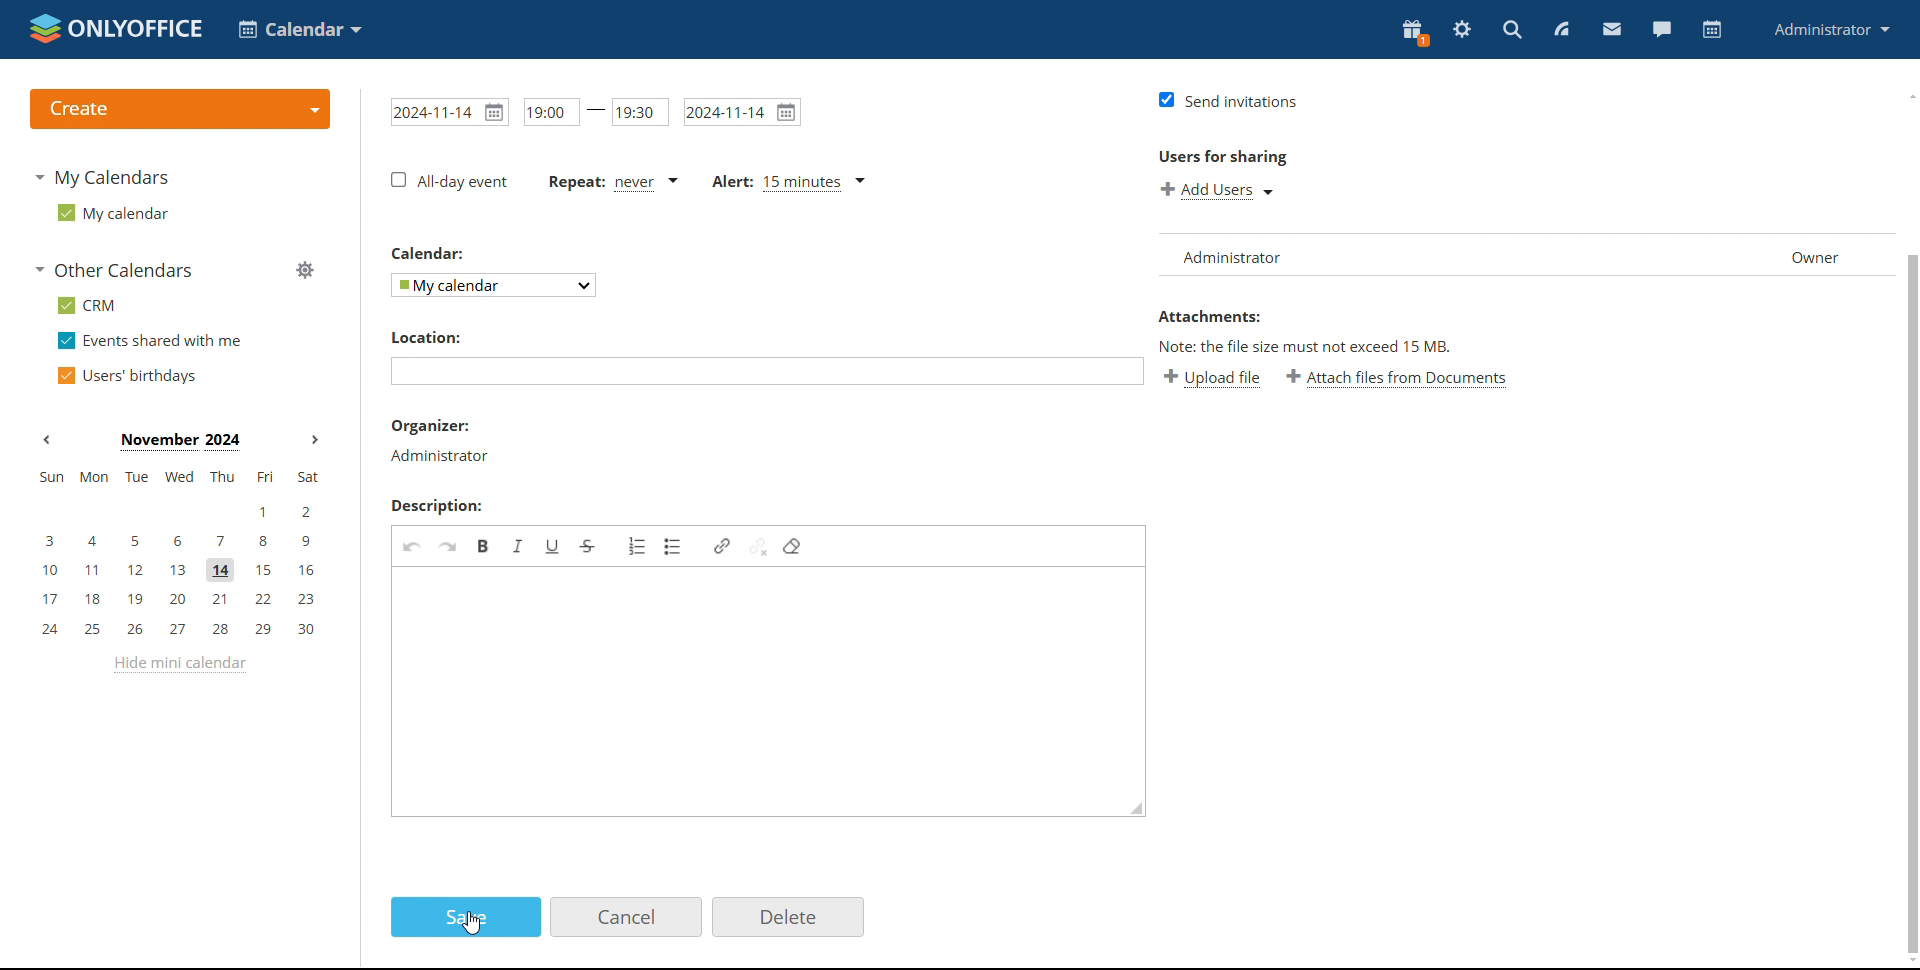 Image resolution: width=1920 pixels, height=970 pixels. Describe the element at coordinates (47, 439) in the screenshot. I see `previous month` at that location.